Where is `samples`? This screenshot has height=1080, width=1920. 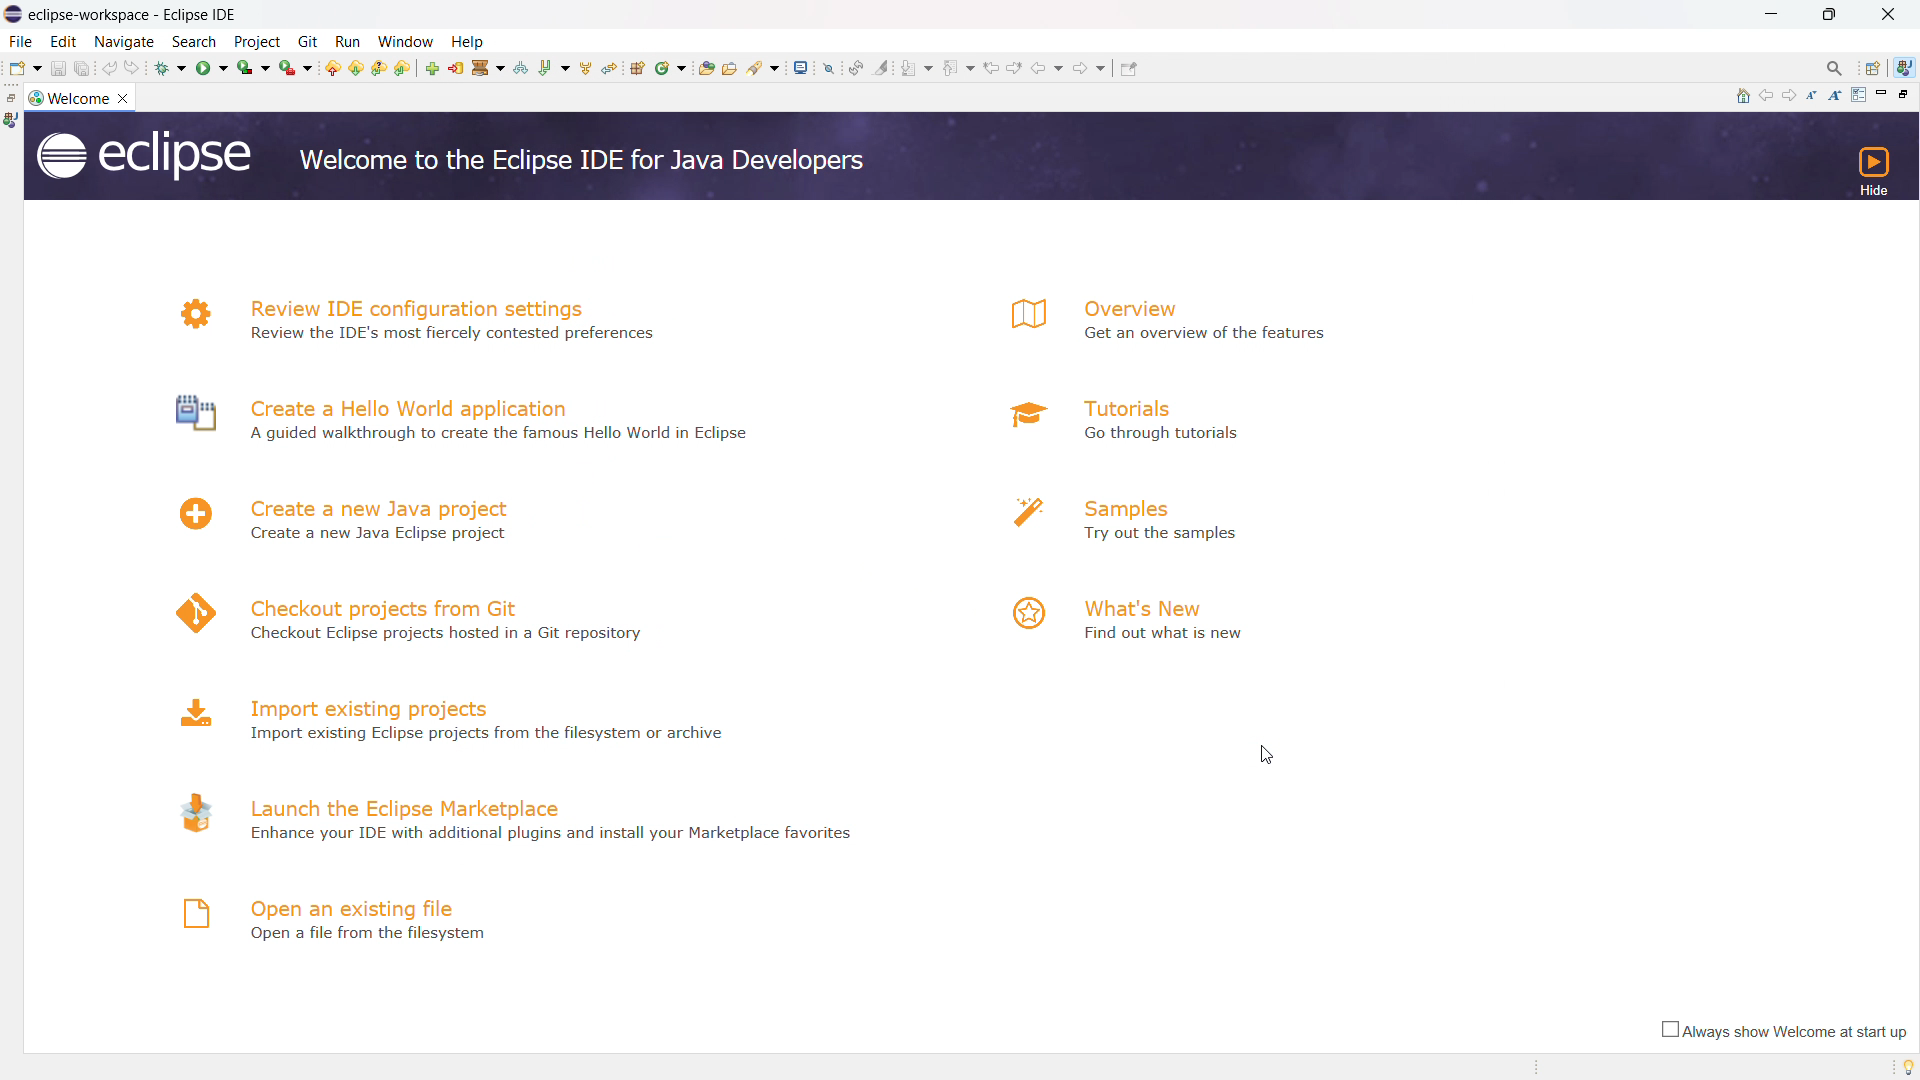
samples is located at coordinates (1163, 504).